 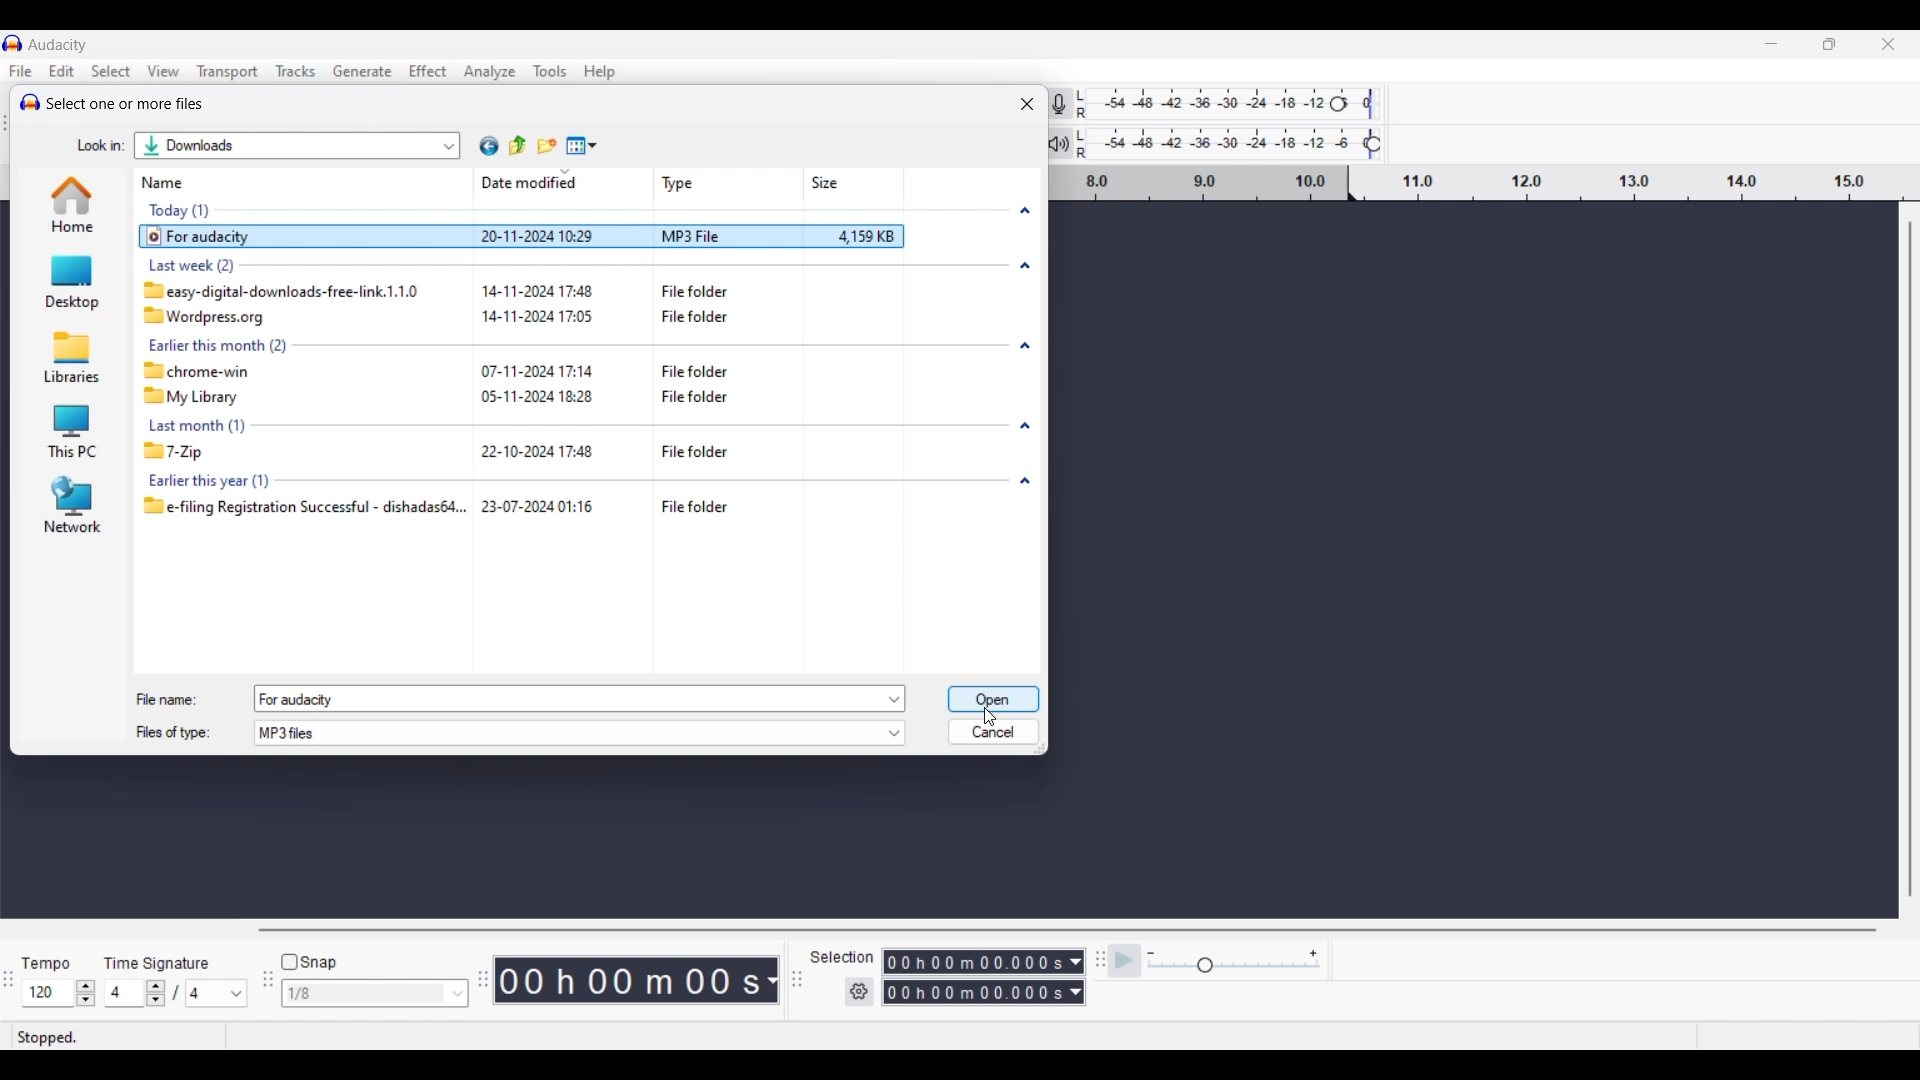 I want to click on Tempo, so click(x=51, y=958).